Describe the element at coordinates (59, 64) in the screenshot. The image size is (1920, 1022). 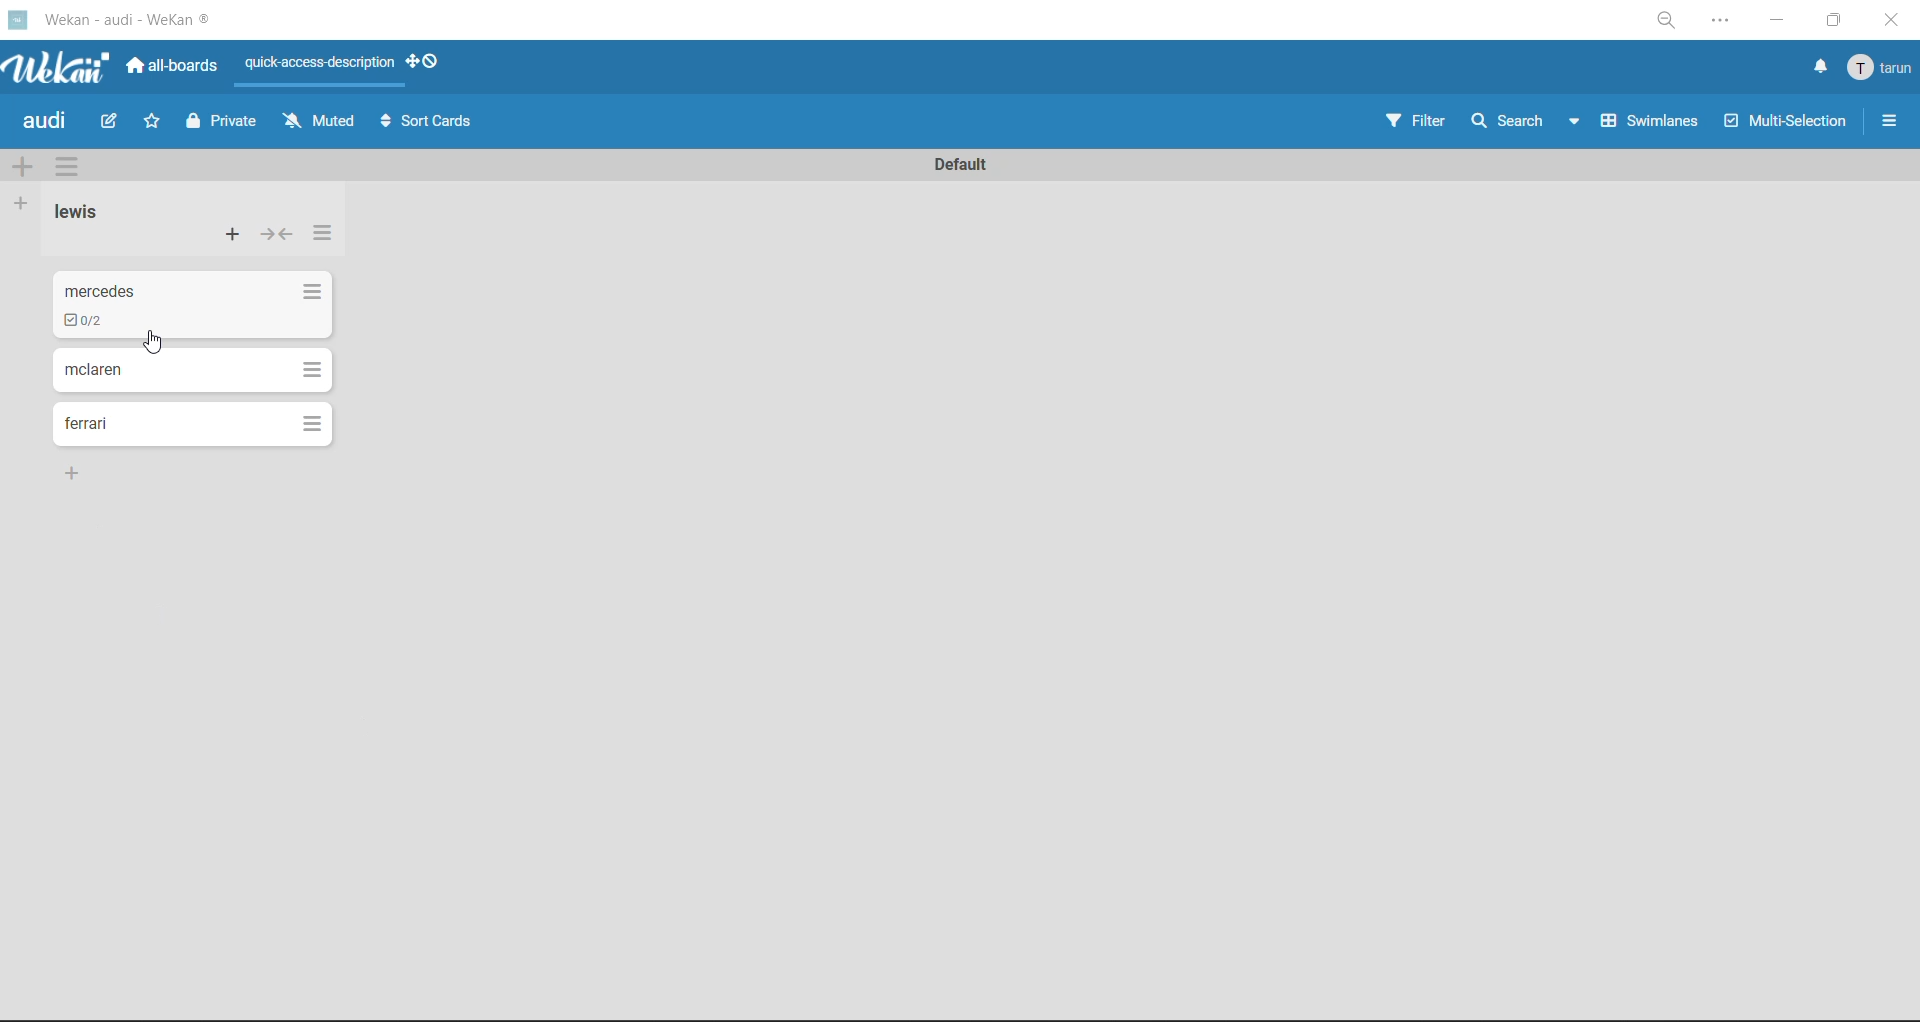
I see `WeKan` at that location.